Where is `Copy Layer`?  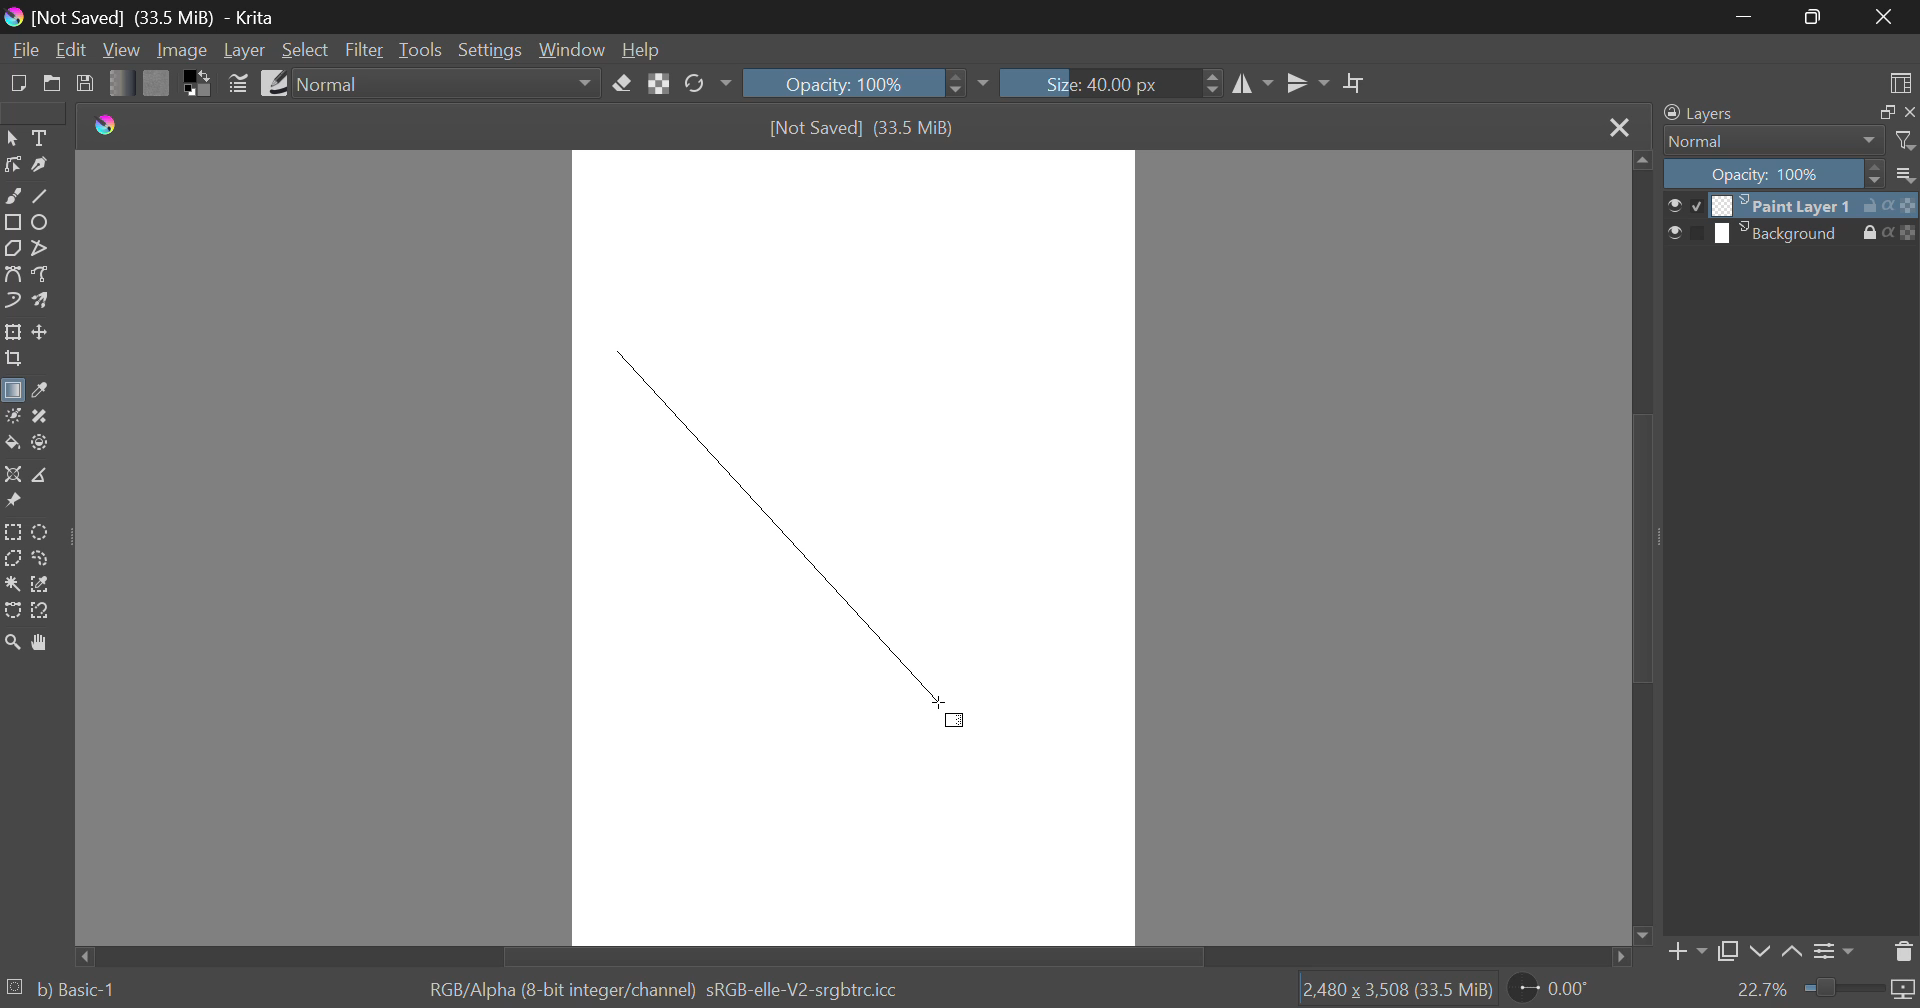
Copy Layer is located at coordinates (1728, 955).